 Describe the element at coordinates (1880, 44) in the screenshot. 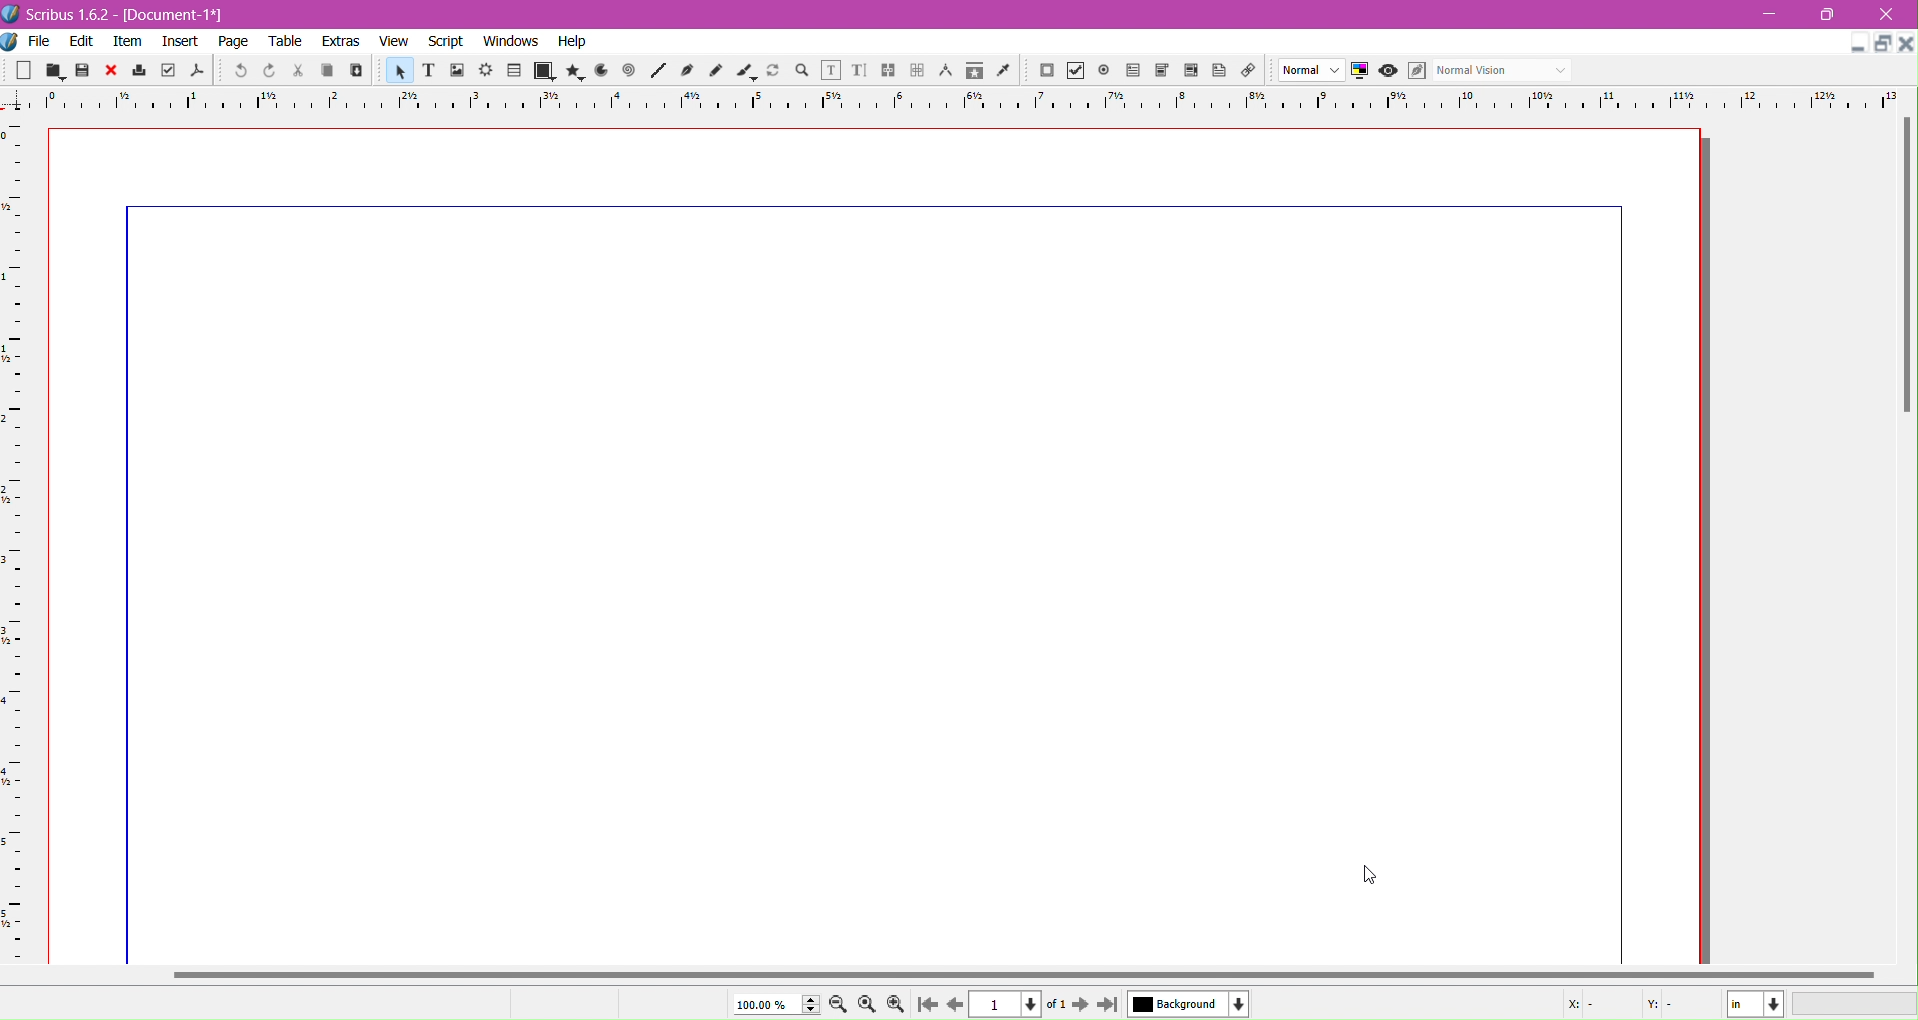

I see `change layout` at that location.